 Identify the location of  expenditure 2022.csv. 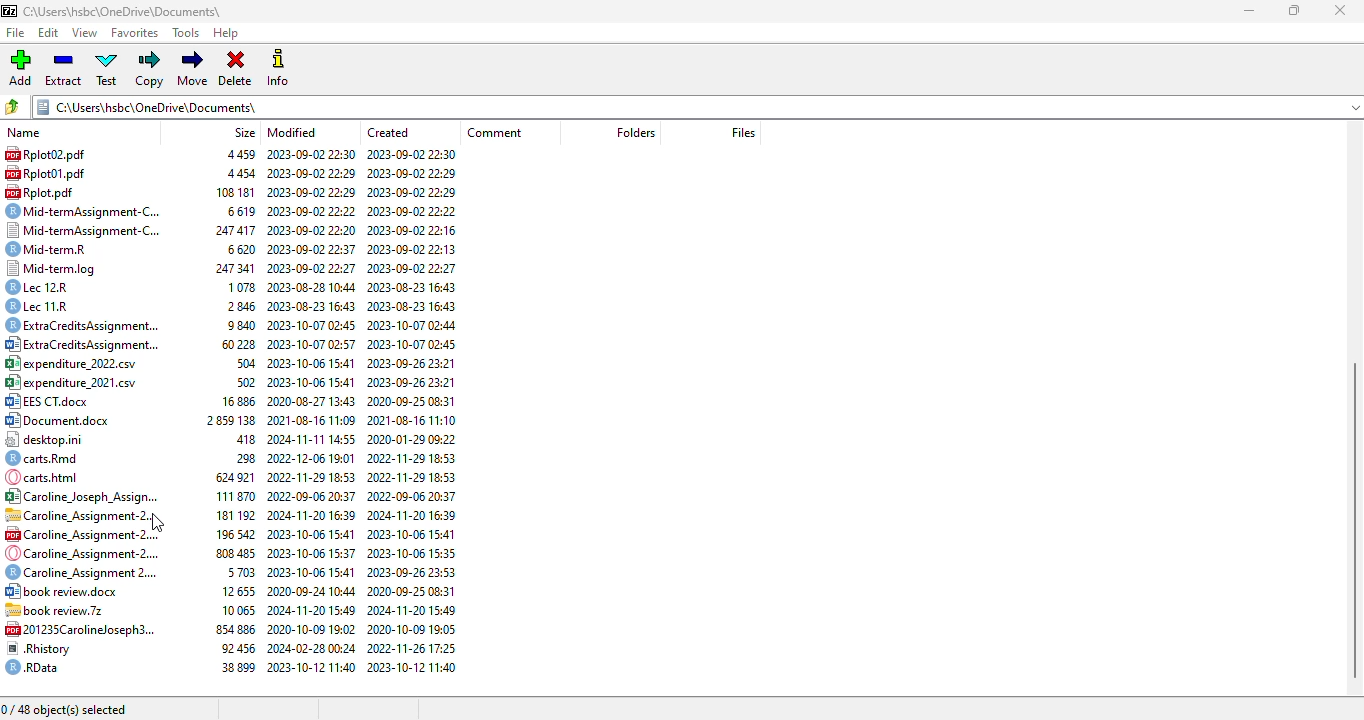
(81, 362).